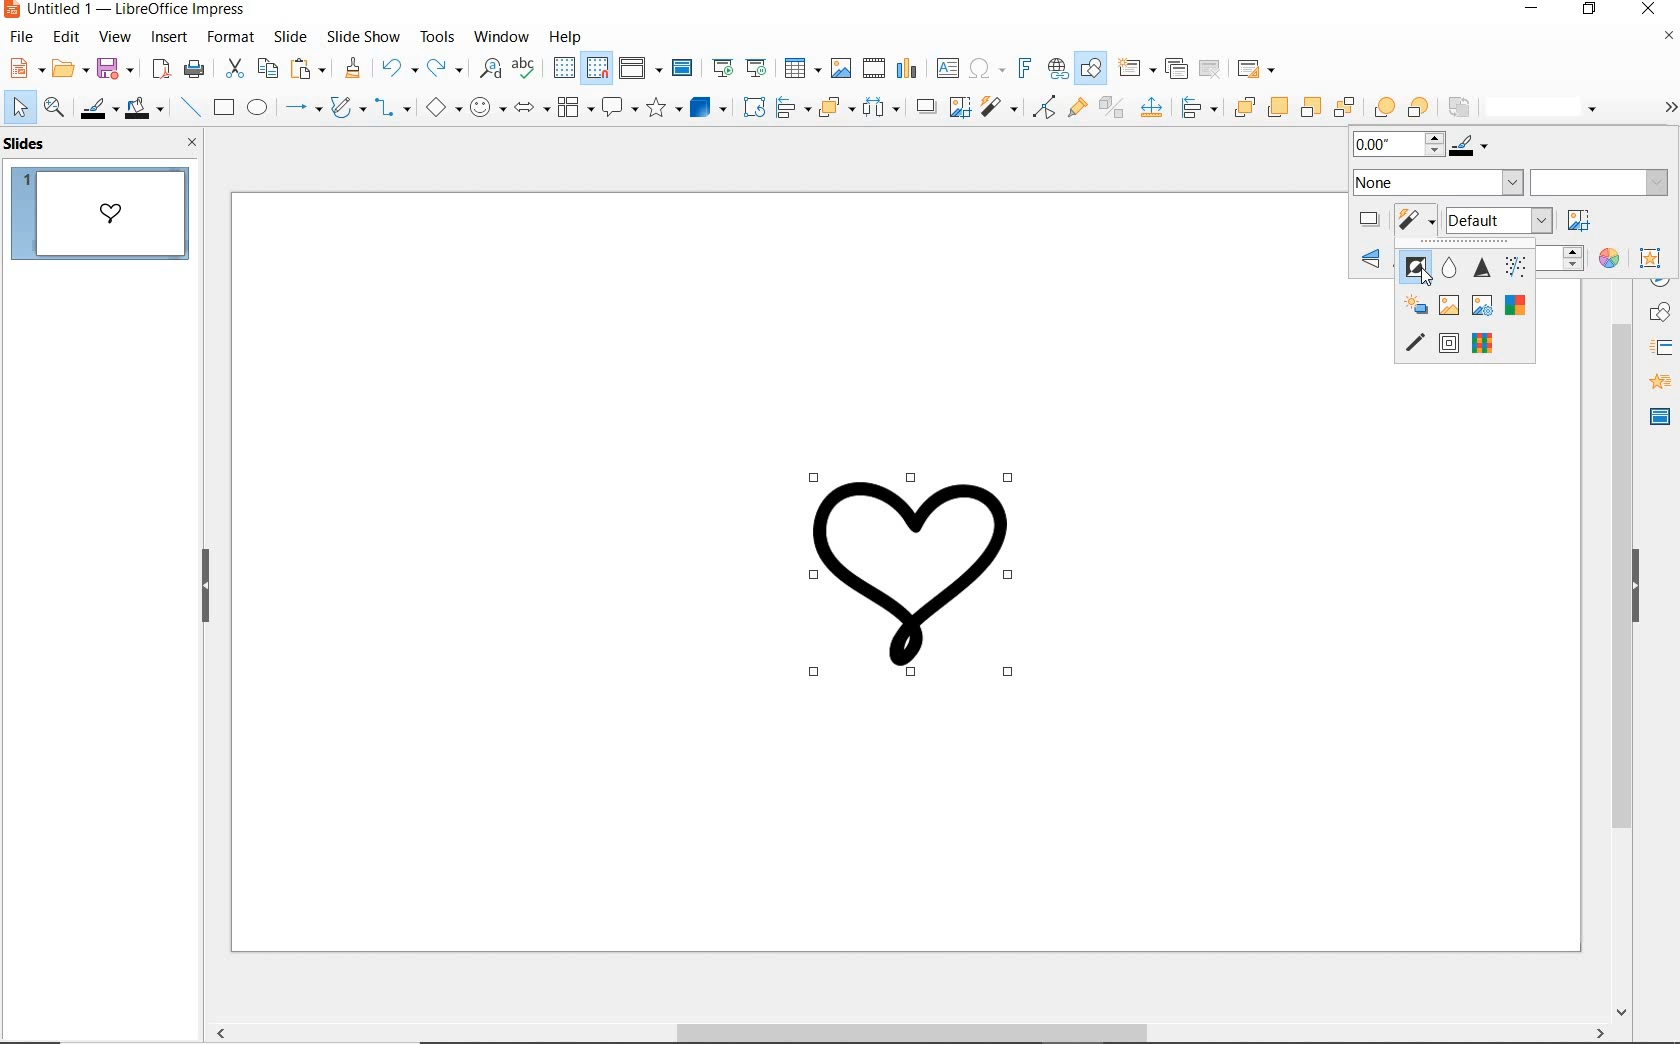  What do you see at coordinates (1041, 108) in the screenshot?
I see `toggle point edit mode` at bounding box center [1041, 108].